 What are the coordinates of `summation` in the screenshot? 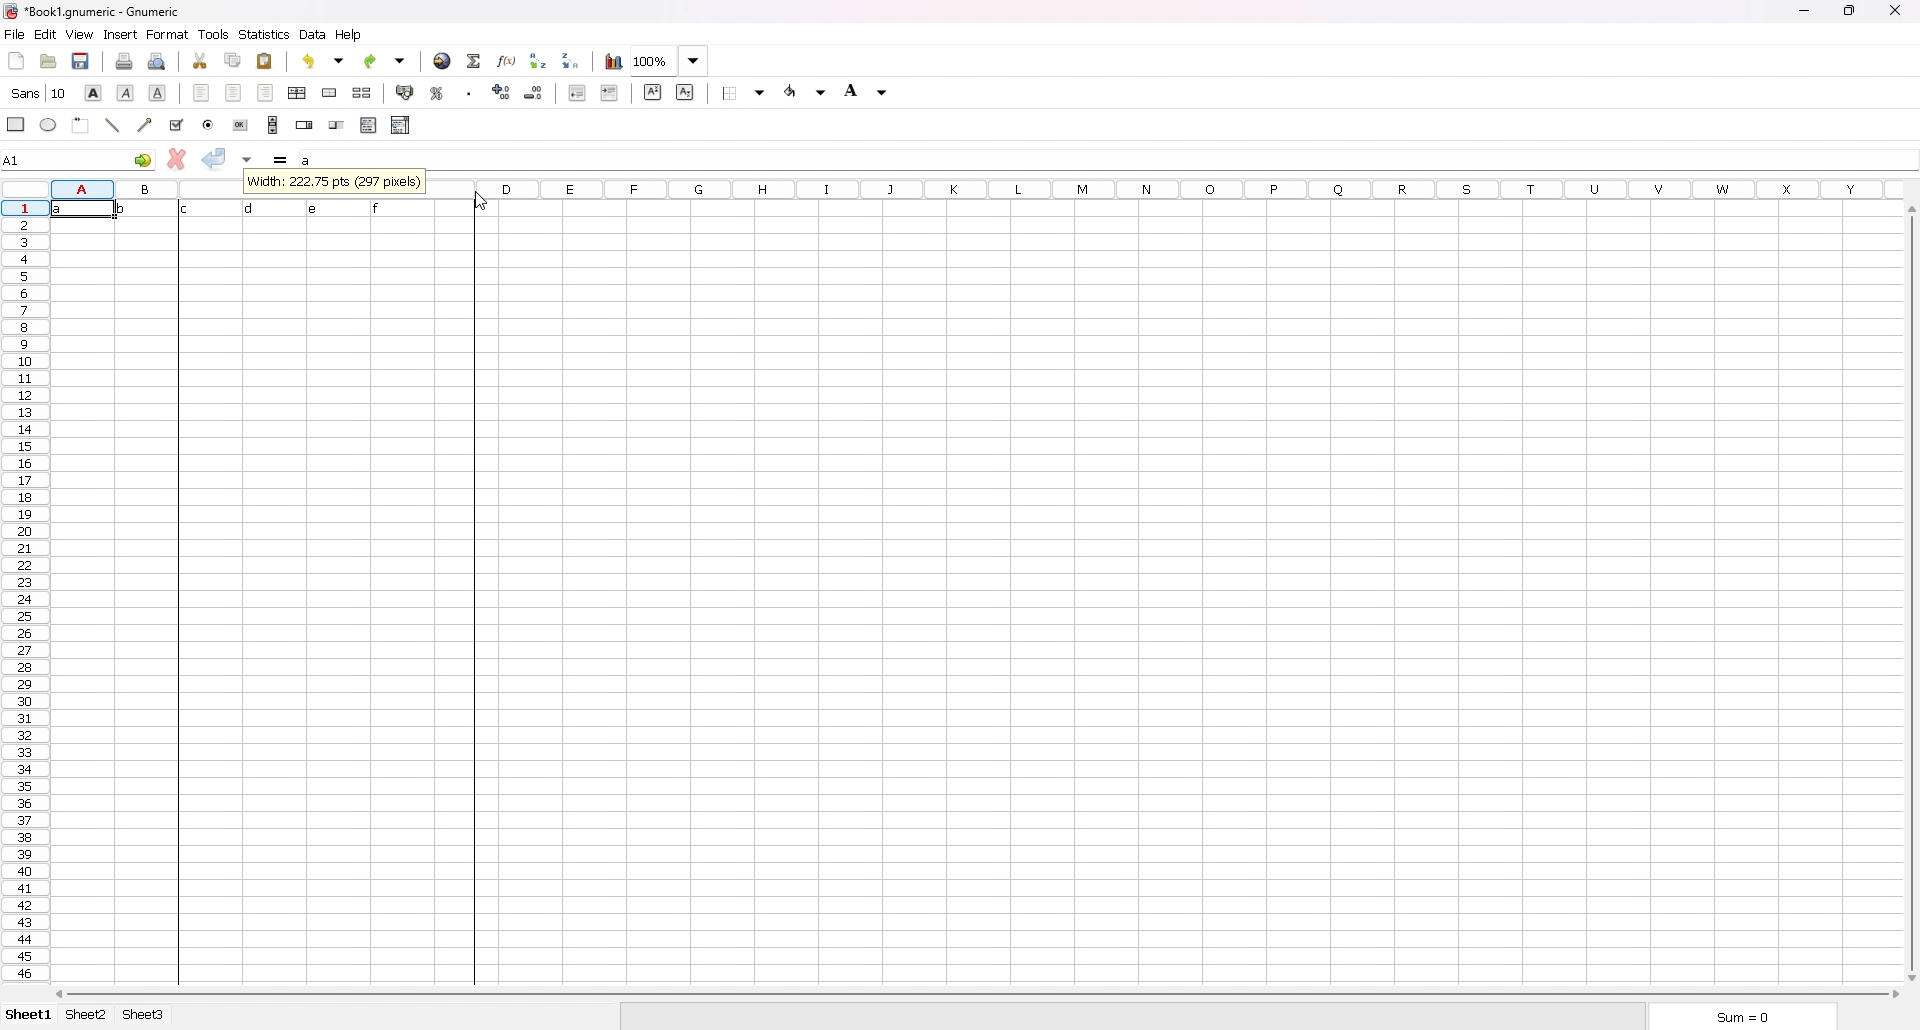 It's located at (475, 60).